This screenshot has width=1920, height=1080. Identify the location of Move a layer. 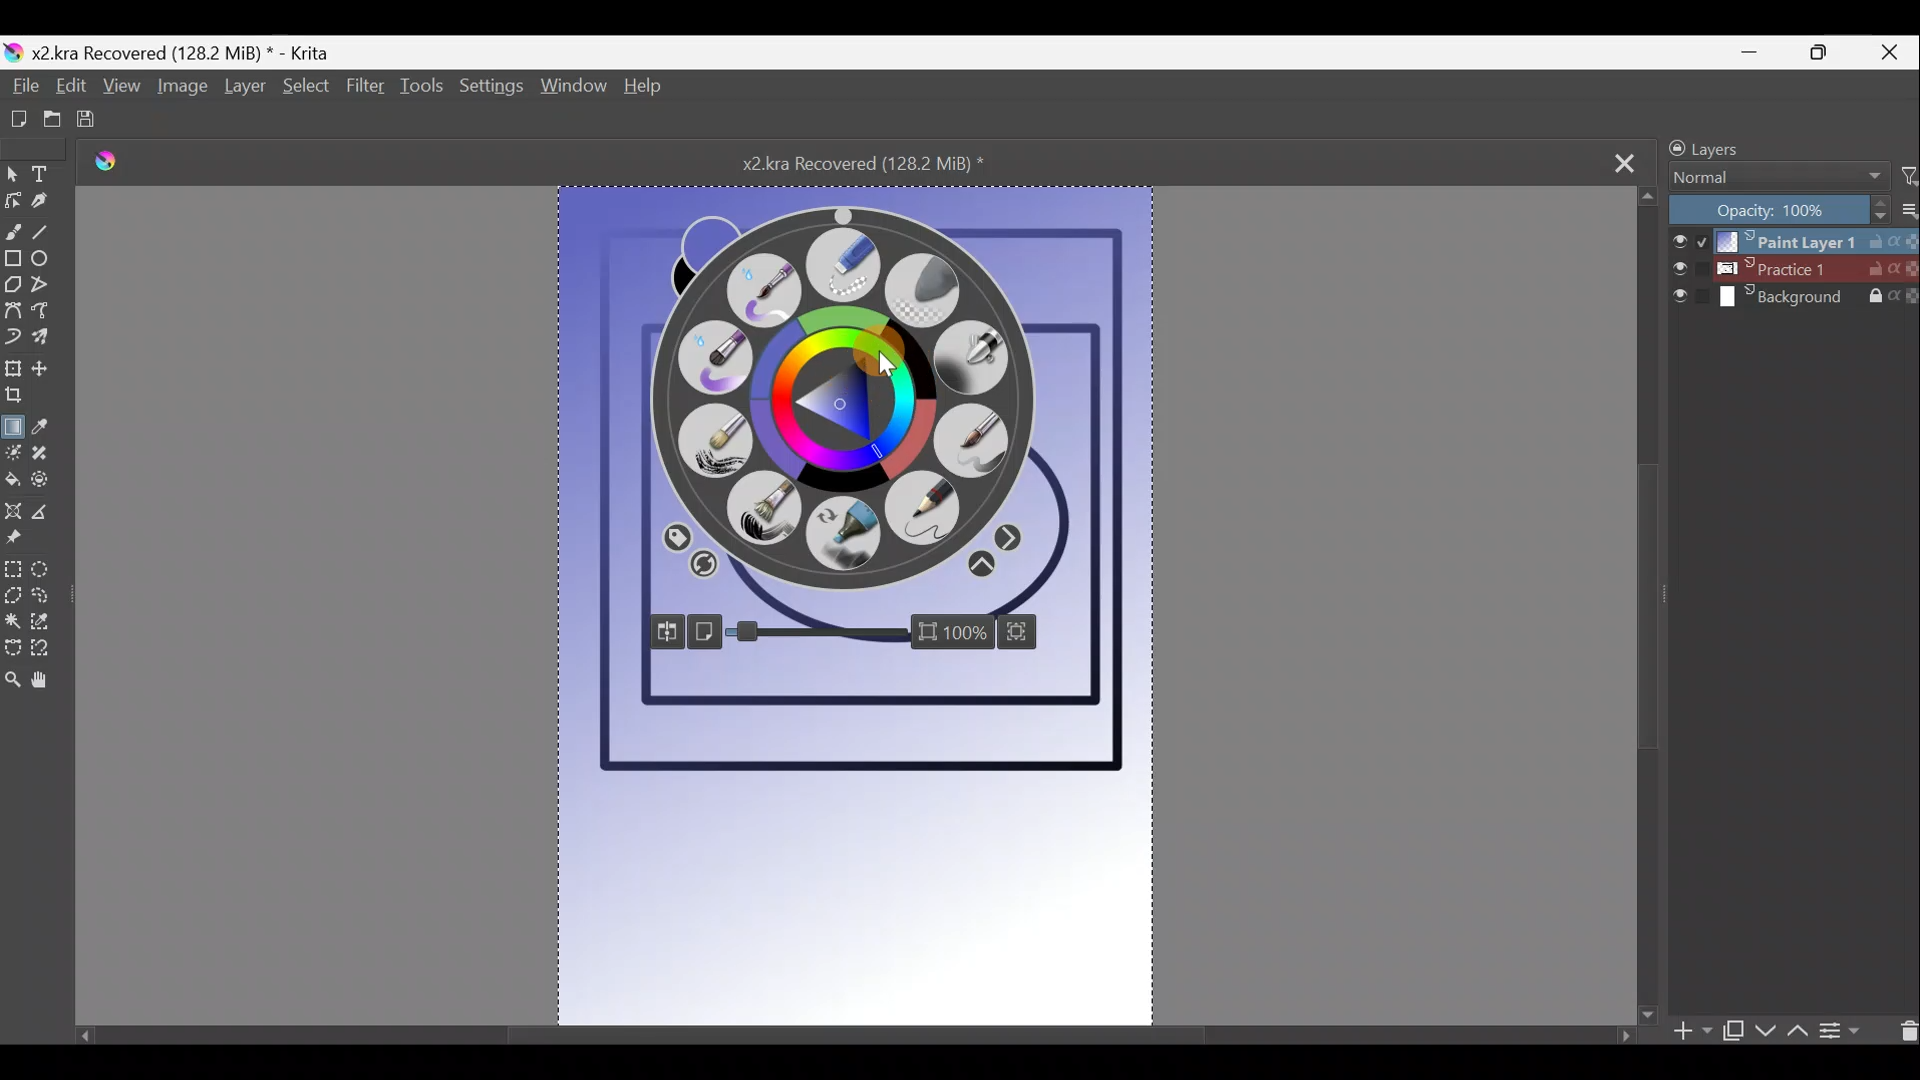
(50, 368).